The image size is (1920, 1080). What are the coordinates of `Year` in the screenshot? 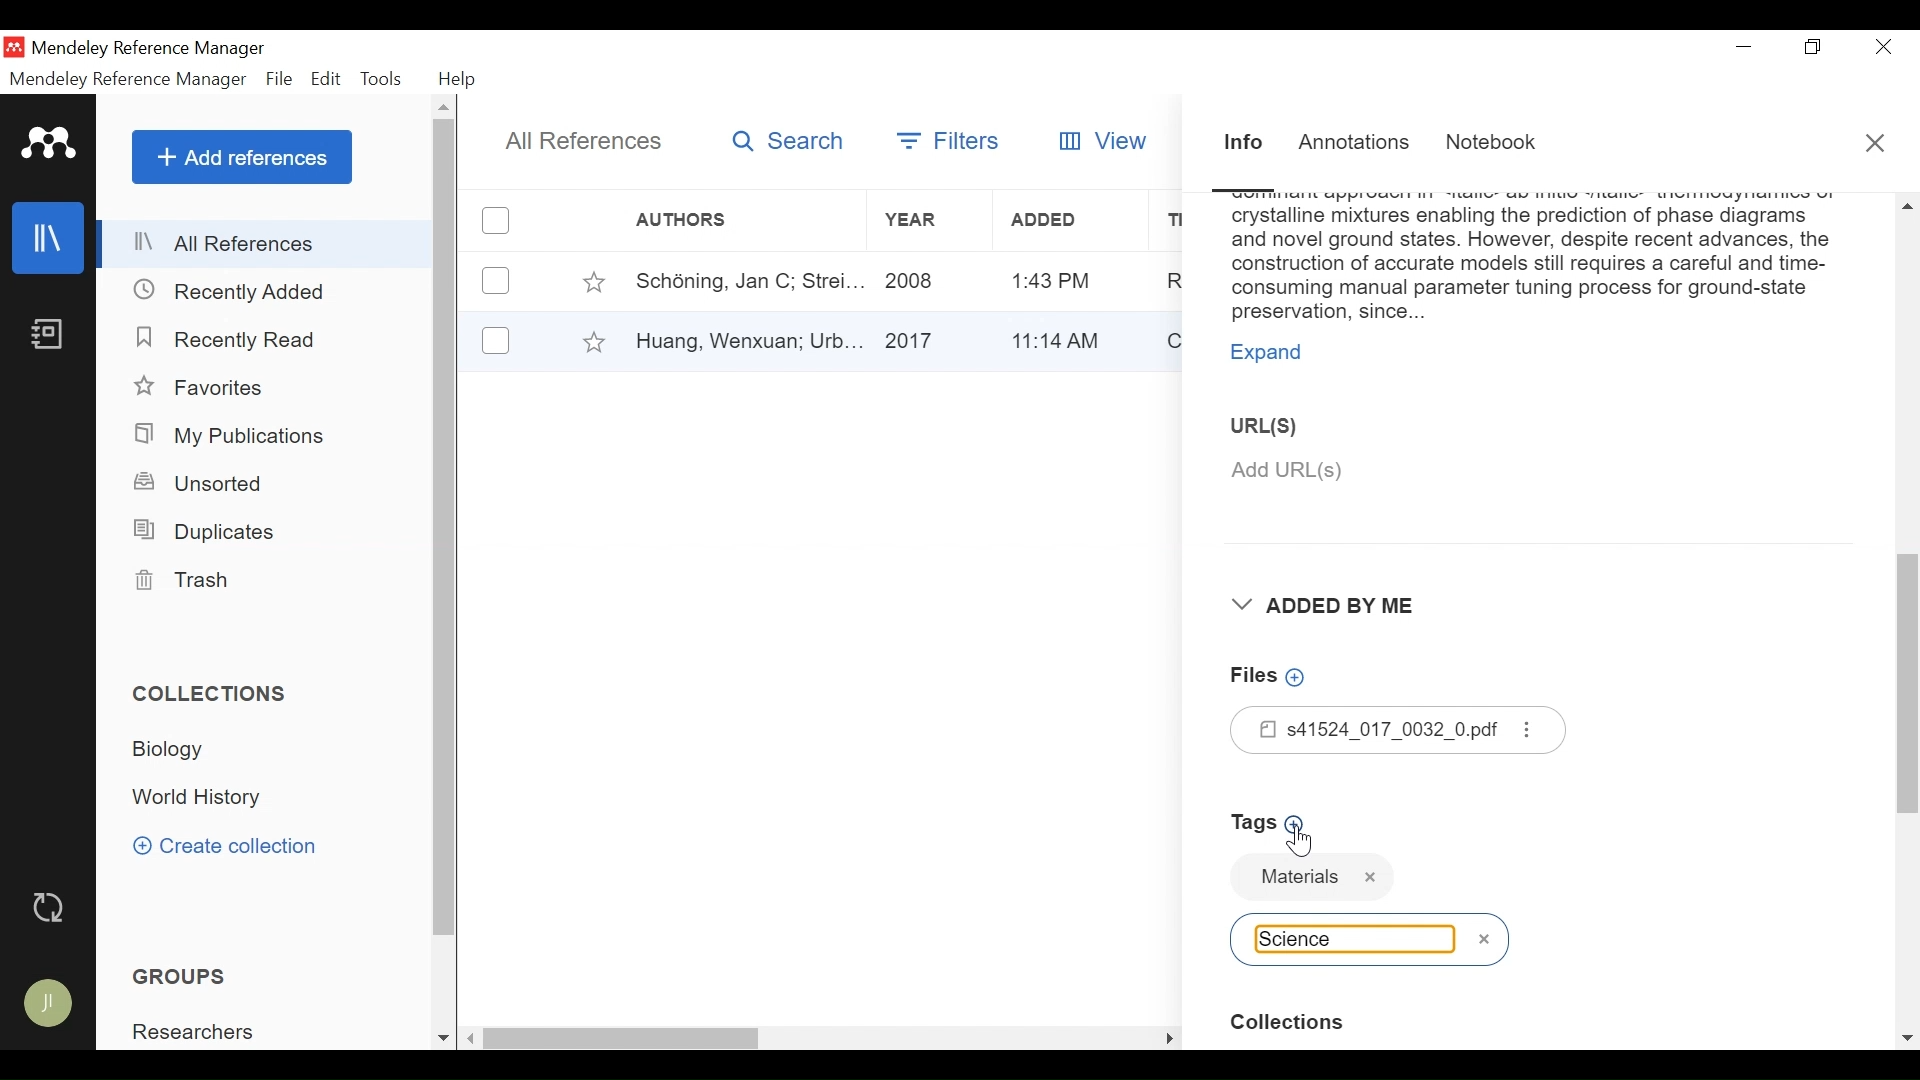 It's located at (923, 220).